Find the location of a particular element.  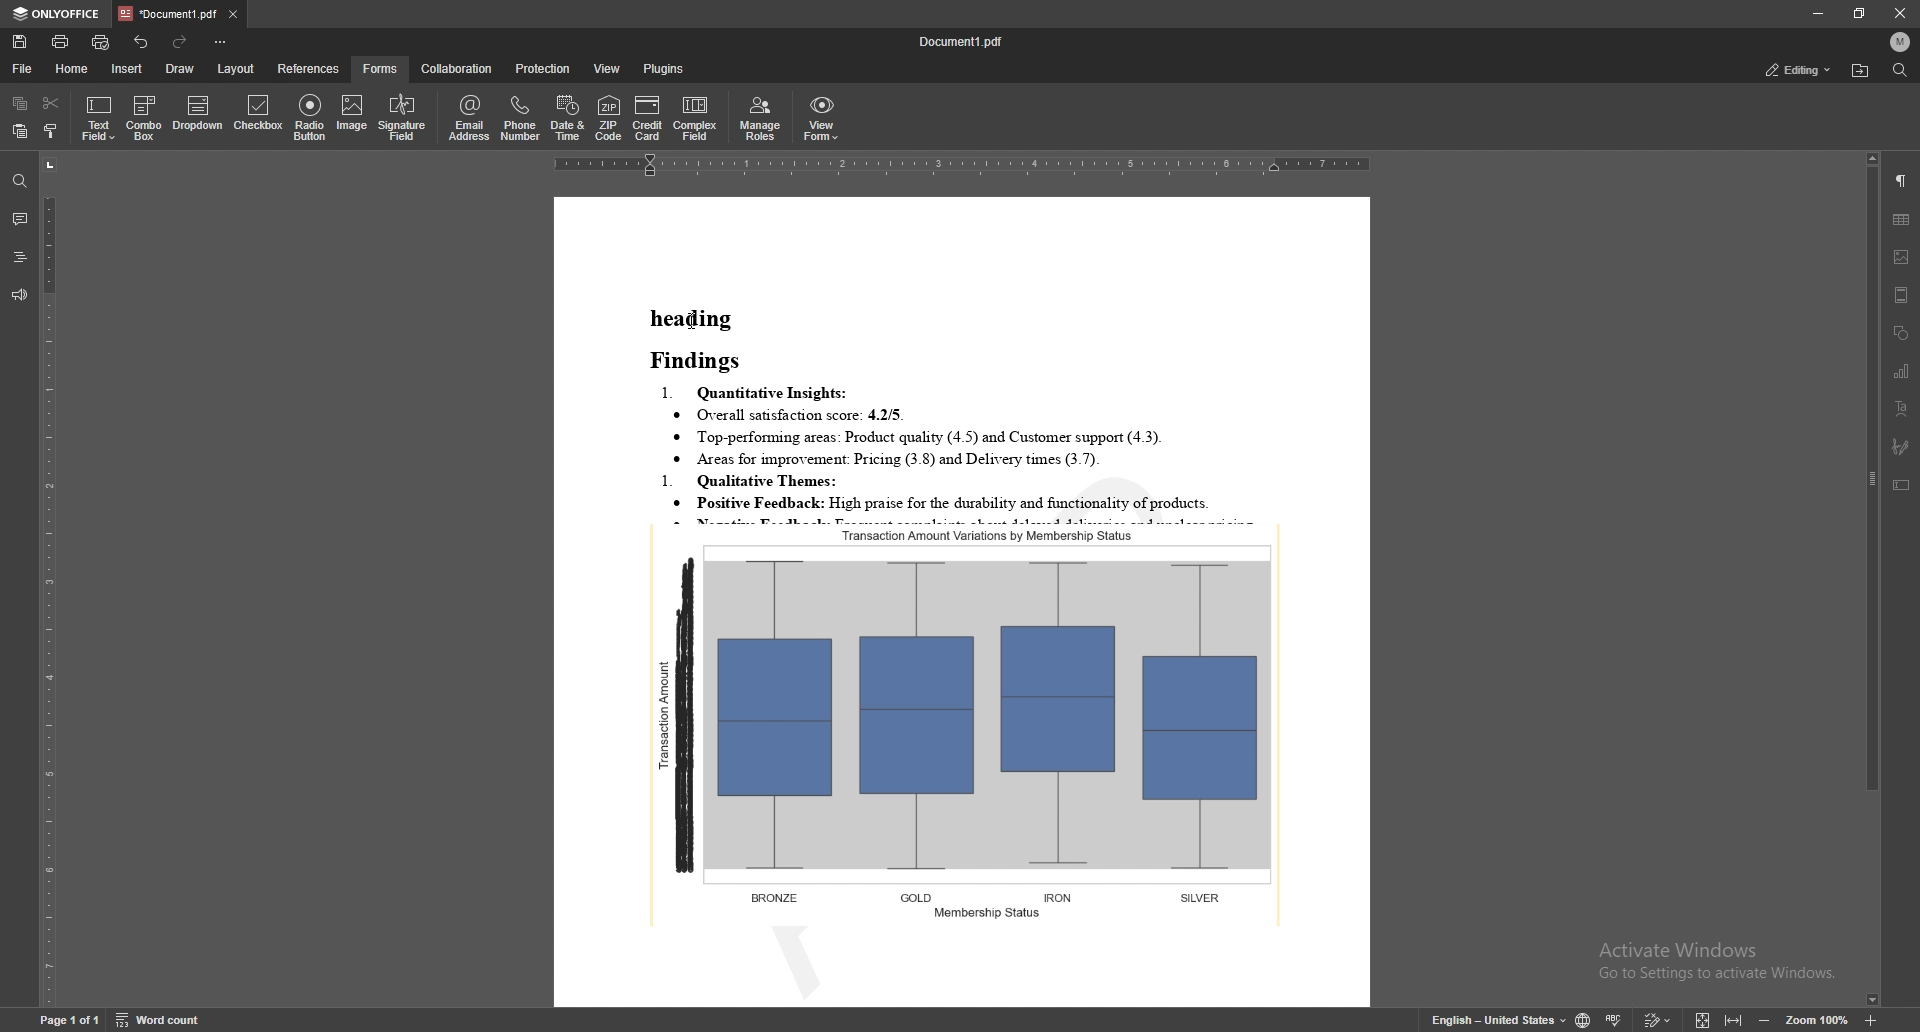

home is located at coordinates (73, 68).